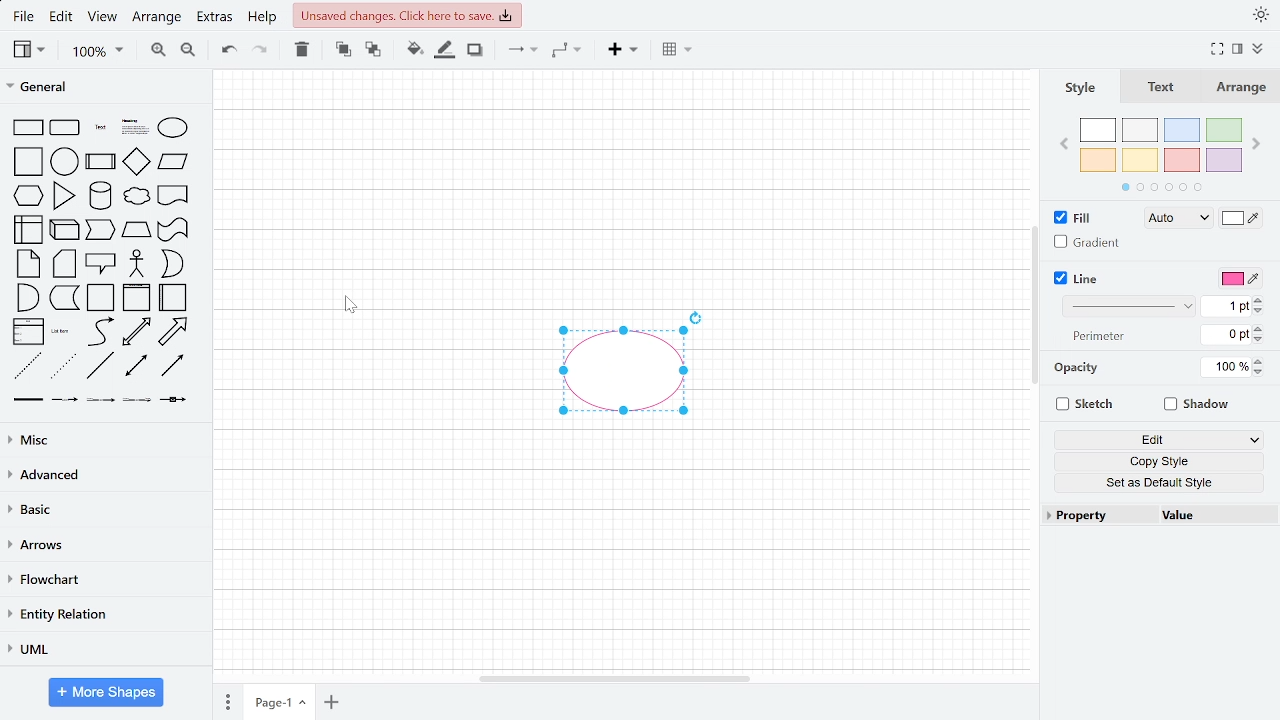  Describe the element at coordinates (260, 50) in the screenshot. I see `redo` at that location.